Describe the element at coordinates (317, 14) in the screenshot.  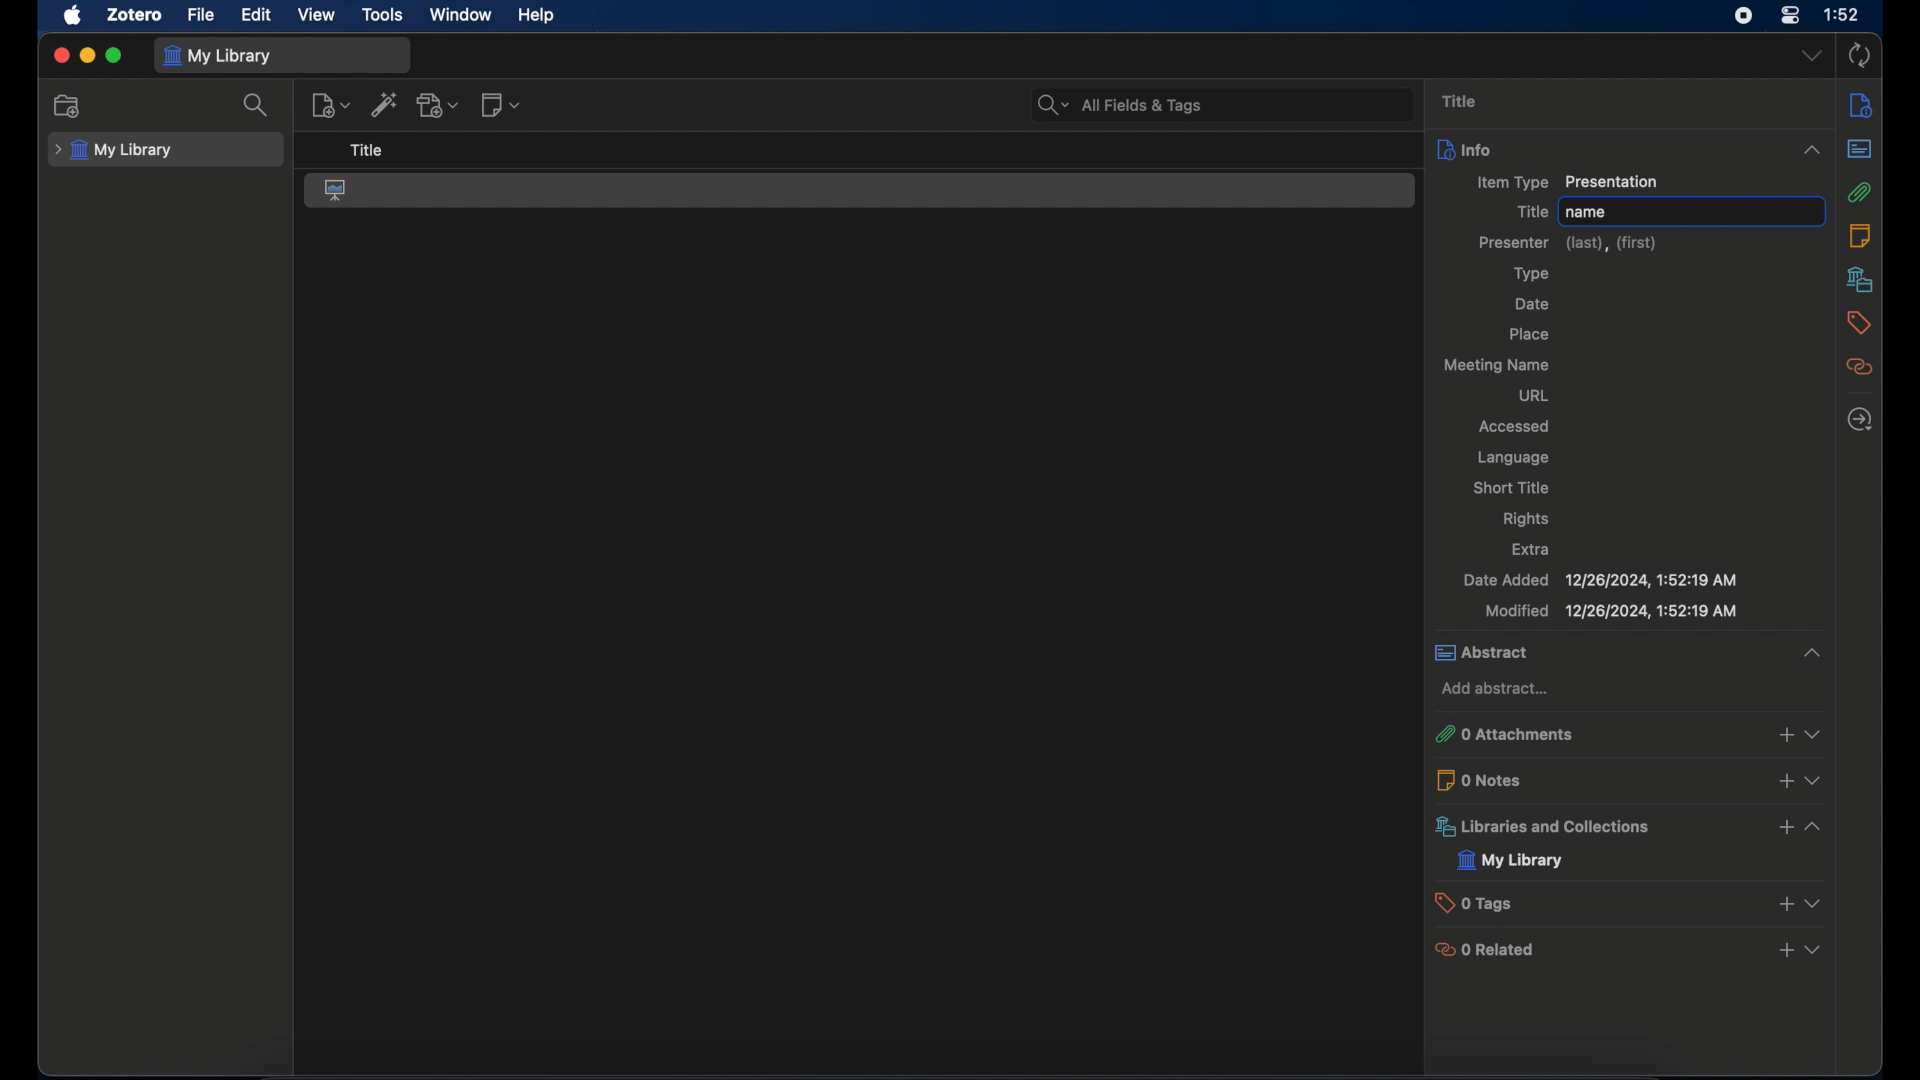
I see `view` at that location.